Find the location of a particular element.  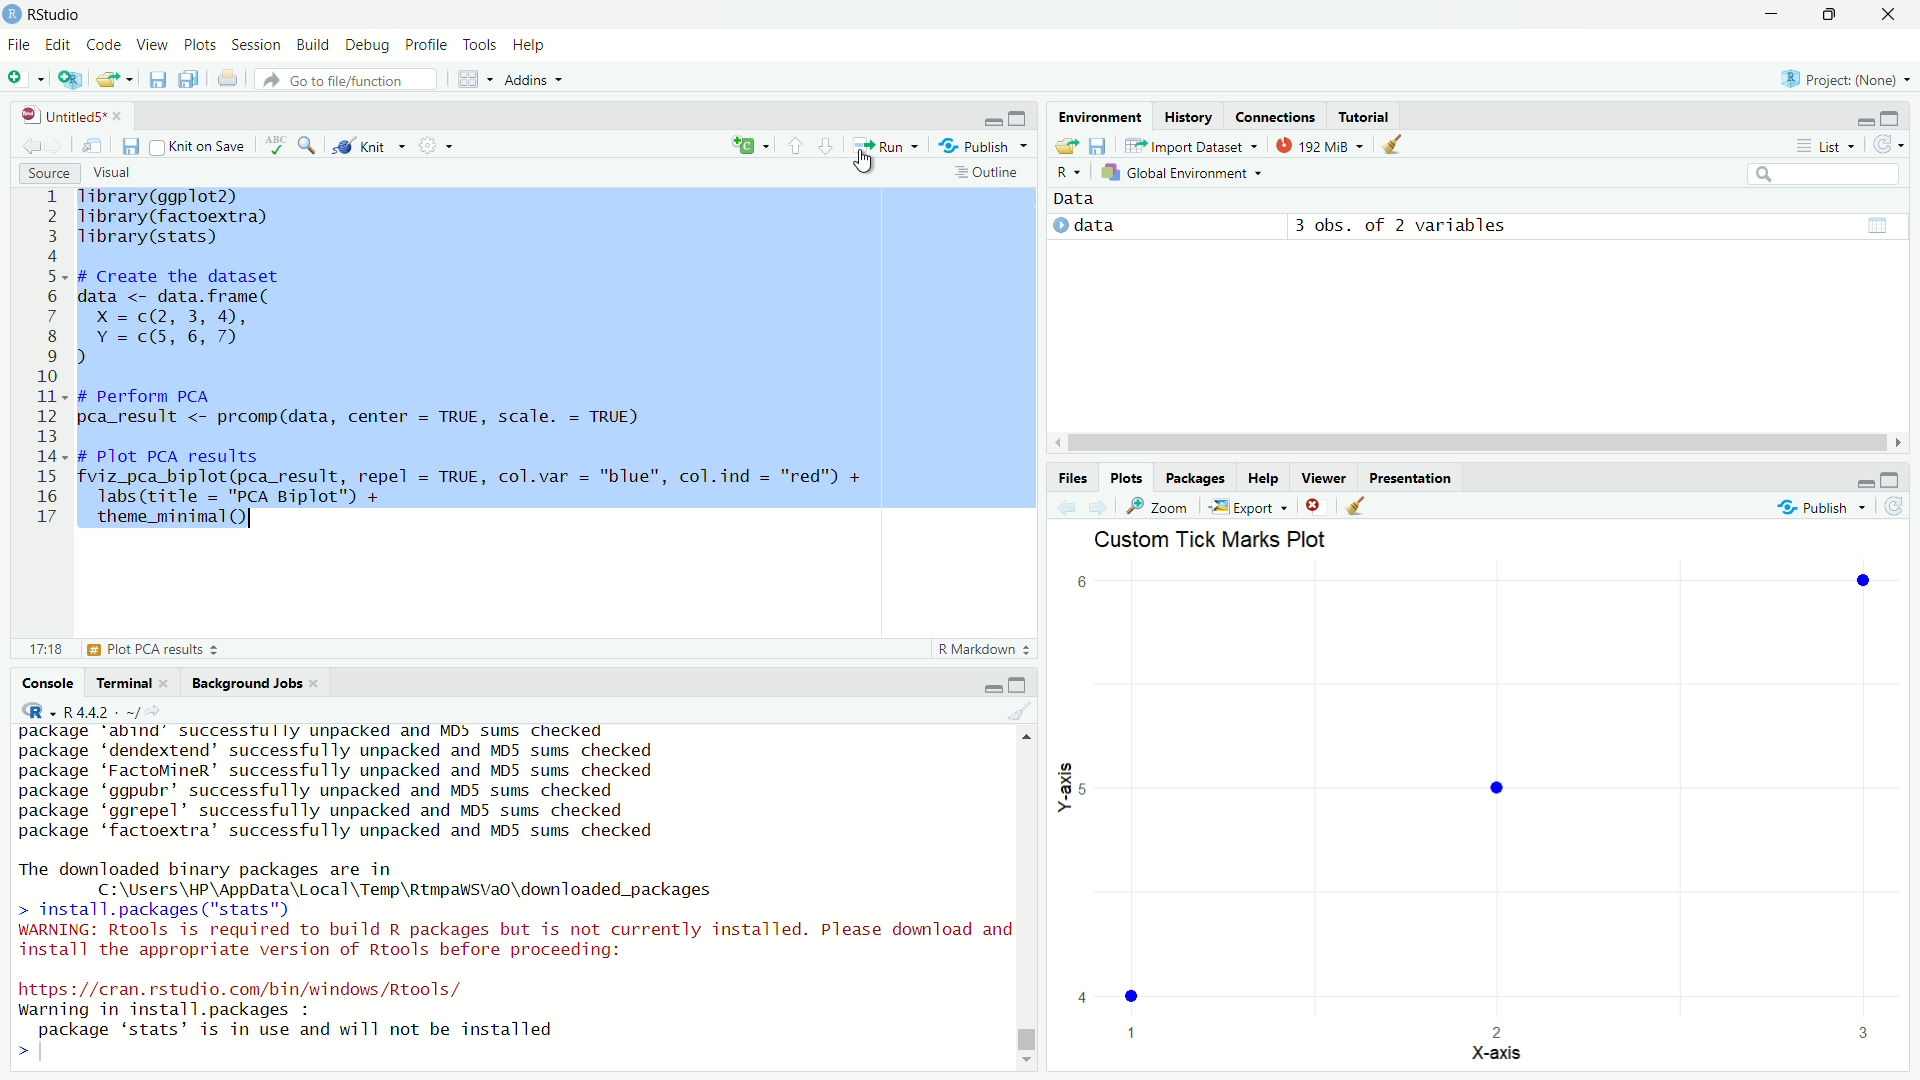

R language is located at coordinates (36, 711).